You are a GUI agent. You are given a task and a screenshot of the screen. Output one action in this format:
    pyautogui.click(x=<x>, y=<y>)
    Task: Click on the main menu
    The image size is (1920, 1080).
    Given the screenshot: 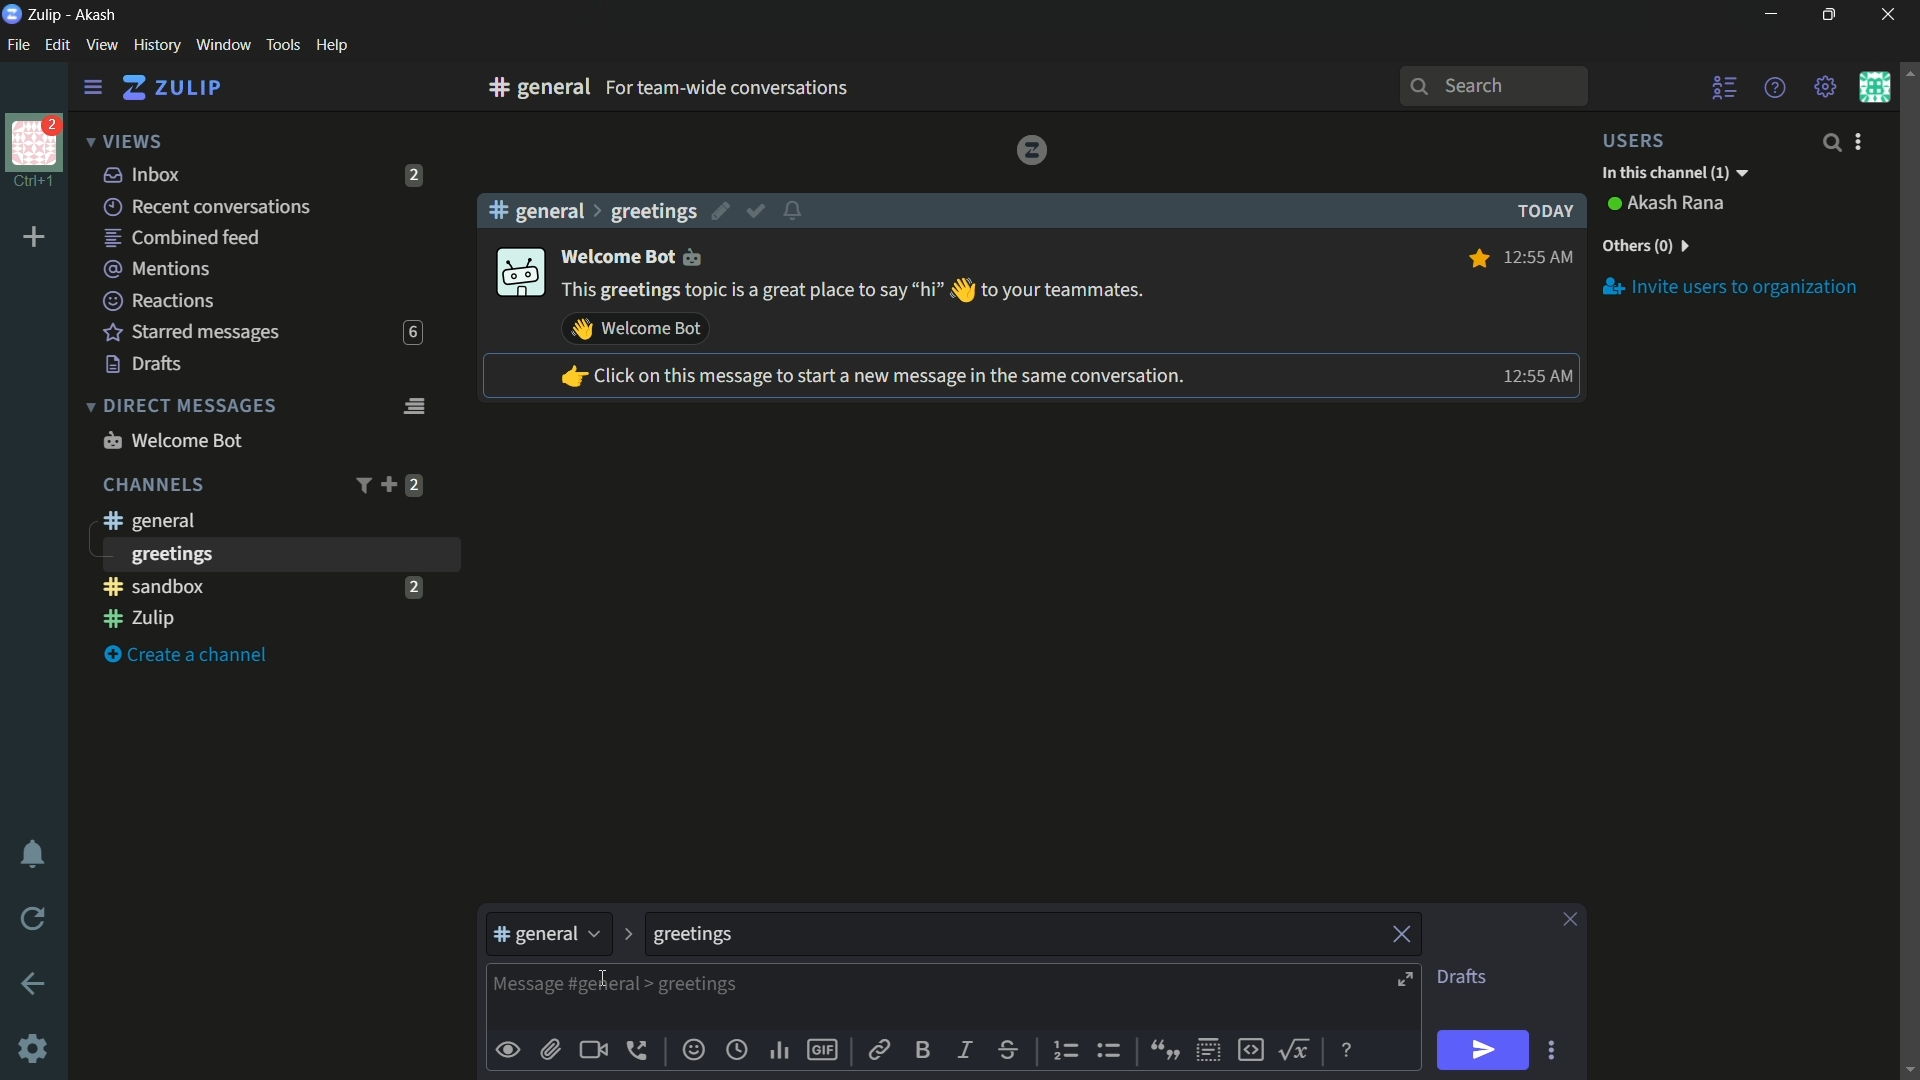 What is the action you would take?
    pyautogui.click(x=1826, y=87)
    